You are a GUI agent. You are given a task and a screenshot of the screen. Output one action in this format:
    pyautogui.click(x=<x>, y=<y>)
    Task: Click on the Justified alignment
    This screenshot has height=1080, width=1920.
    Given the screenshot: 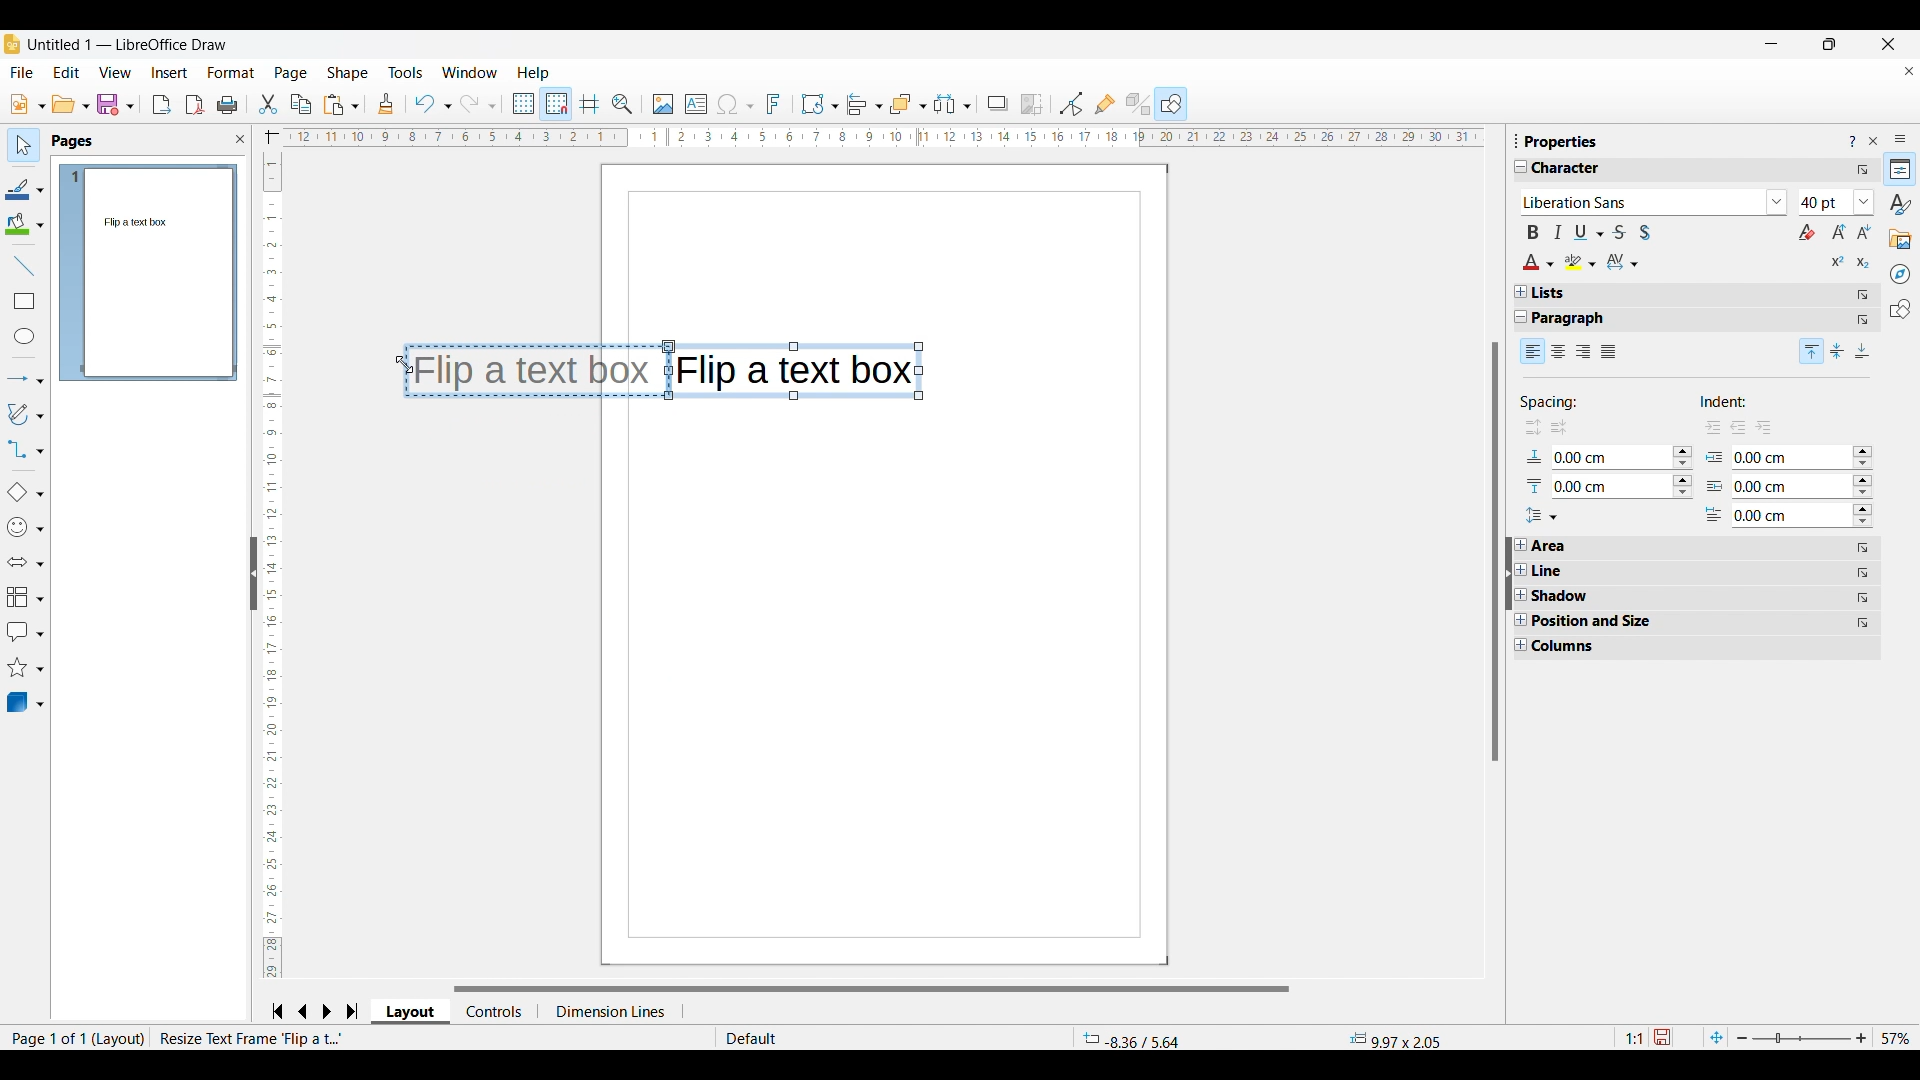 What is the action you would take?
    pyautogui.click(x=1609, y=352)
    